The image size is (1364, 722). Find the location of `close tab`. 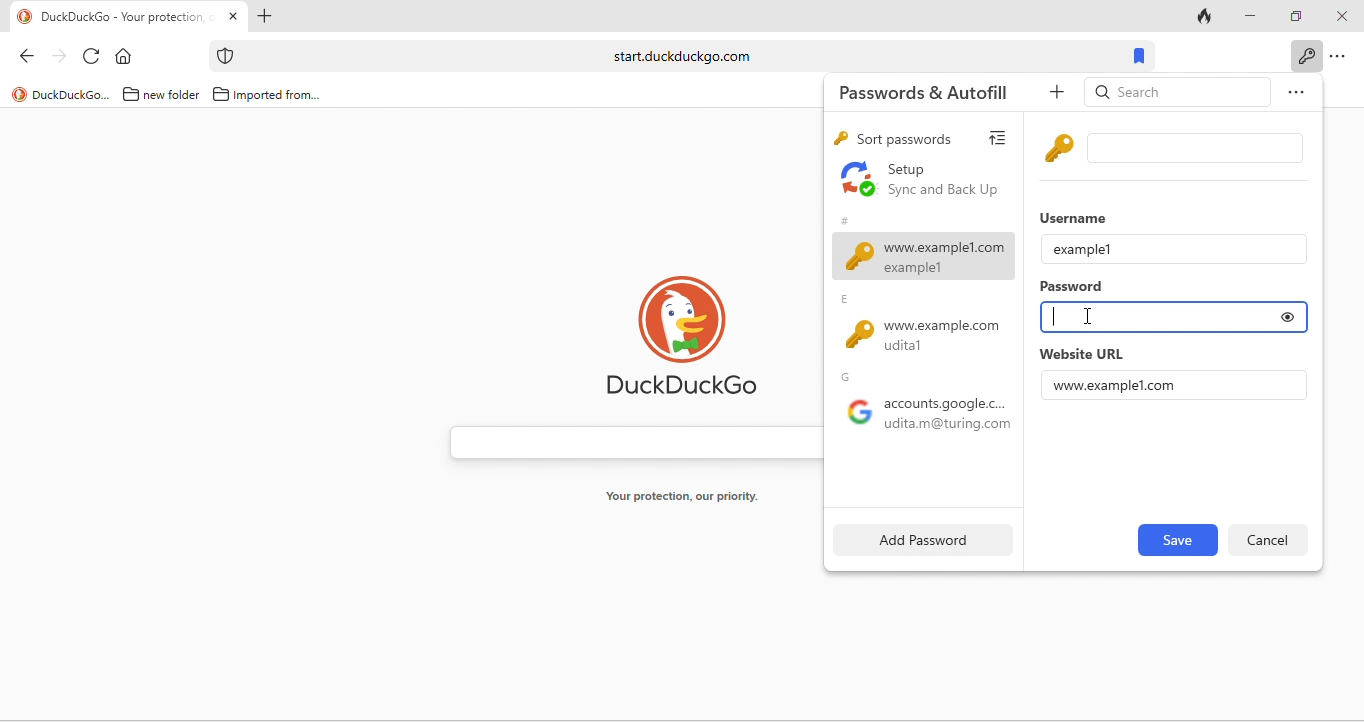

close tab is located at coordinates (233, 17).